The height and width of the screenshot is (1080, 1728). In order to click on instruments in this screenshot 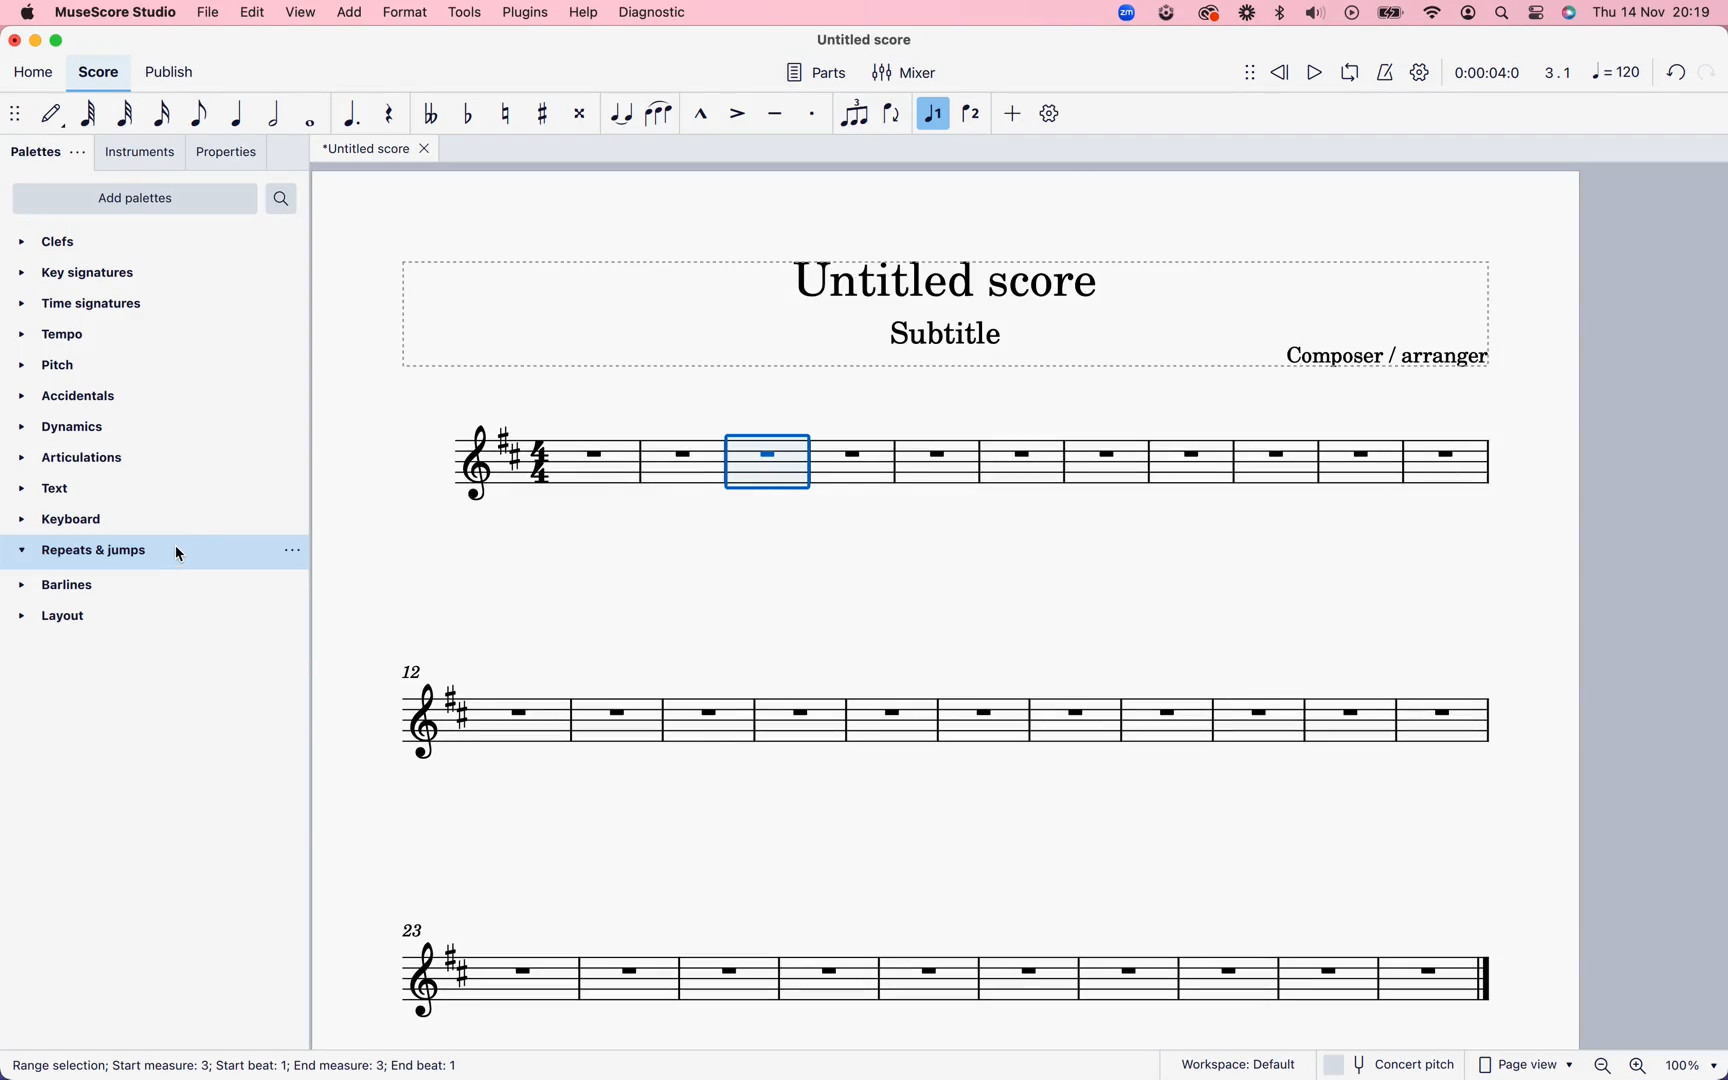, I will do `click(141, 152)`.